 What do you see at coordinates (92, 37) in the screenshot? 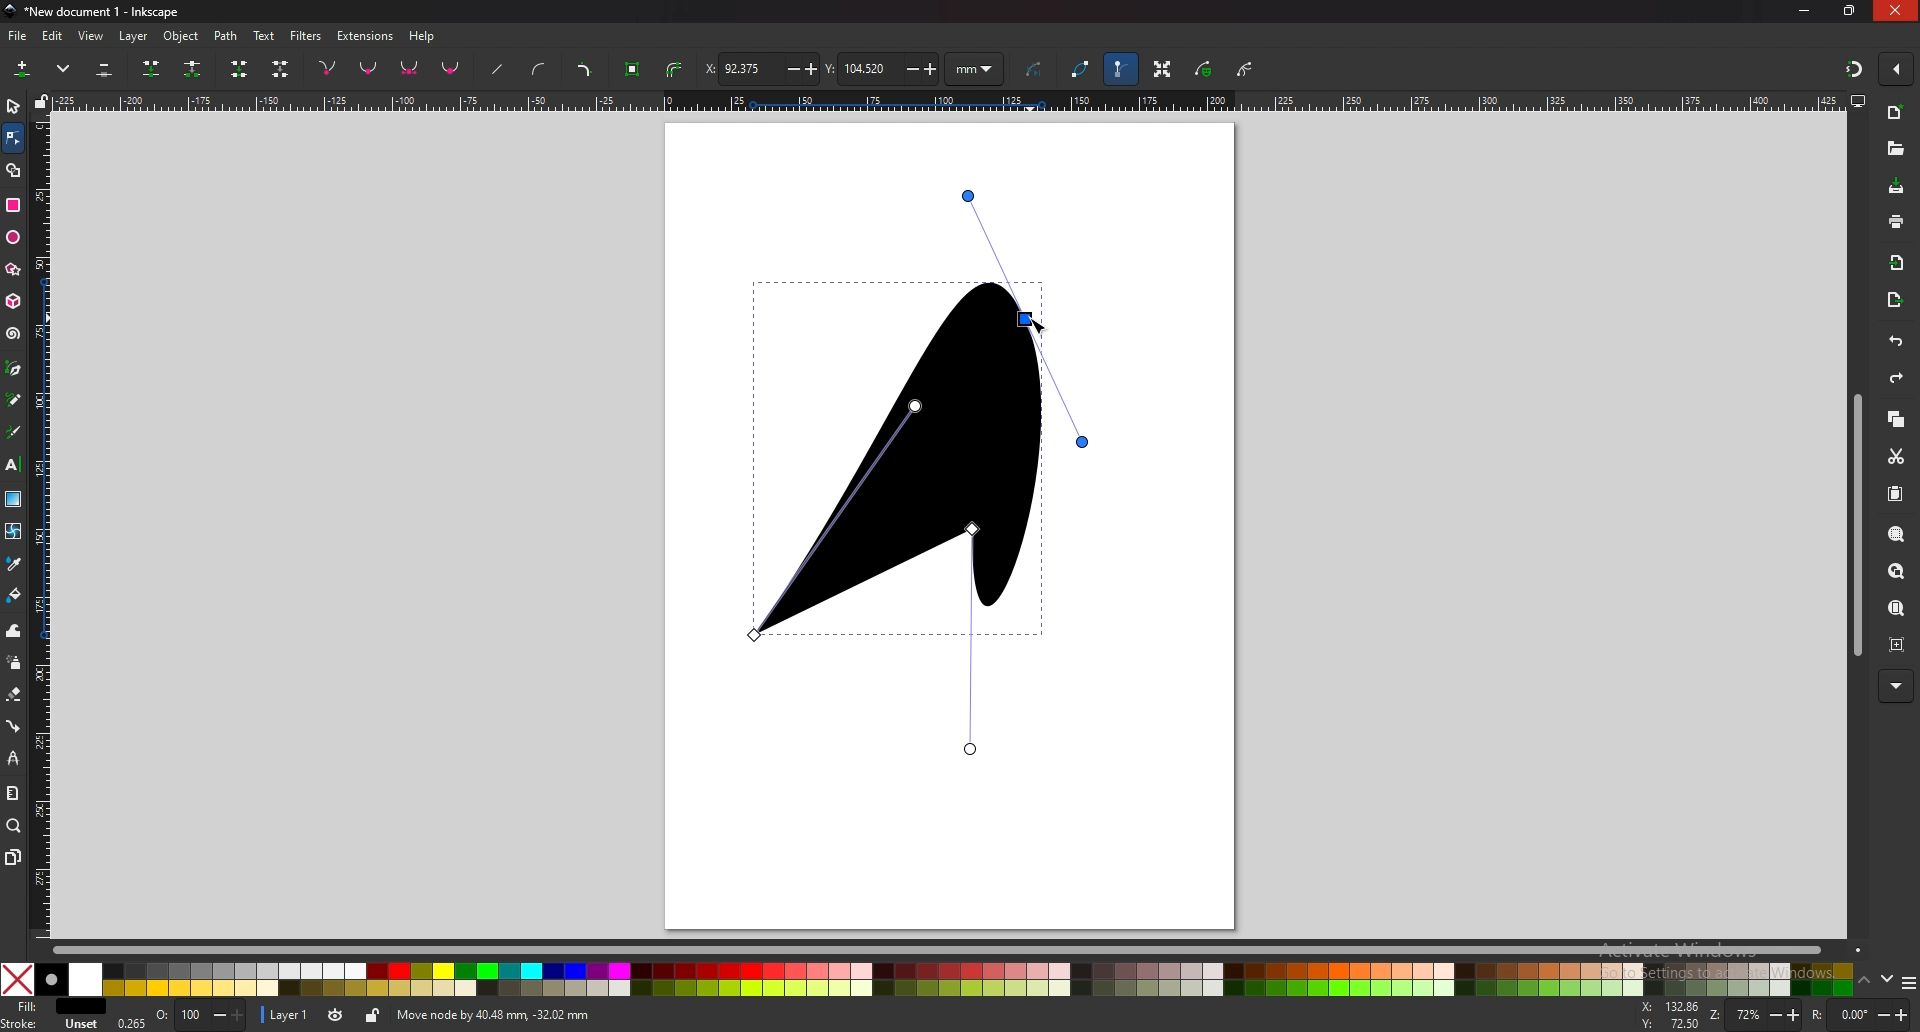
I see `view` at bounding box center [92, 37].